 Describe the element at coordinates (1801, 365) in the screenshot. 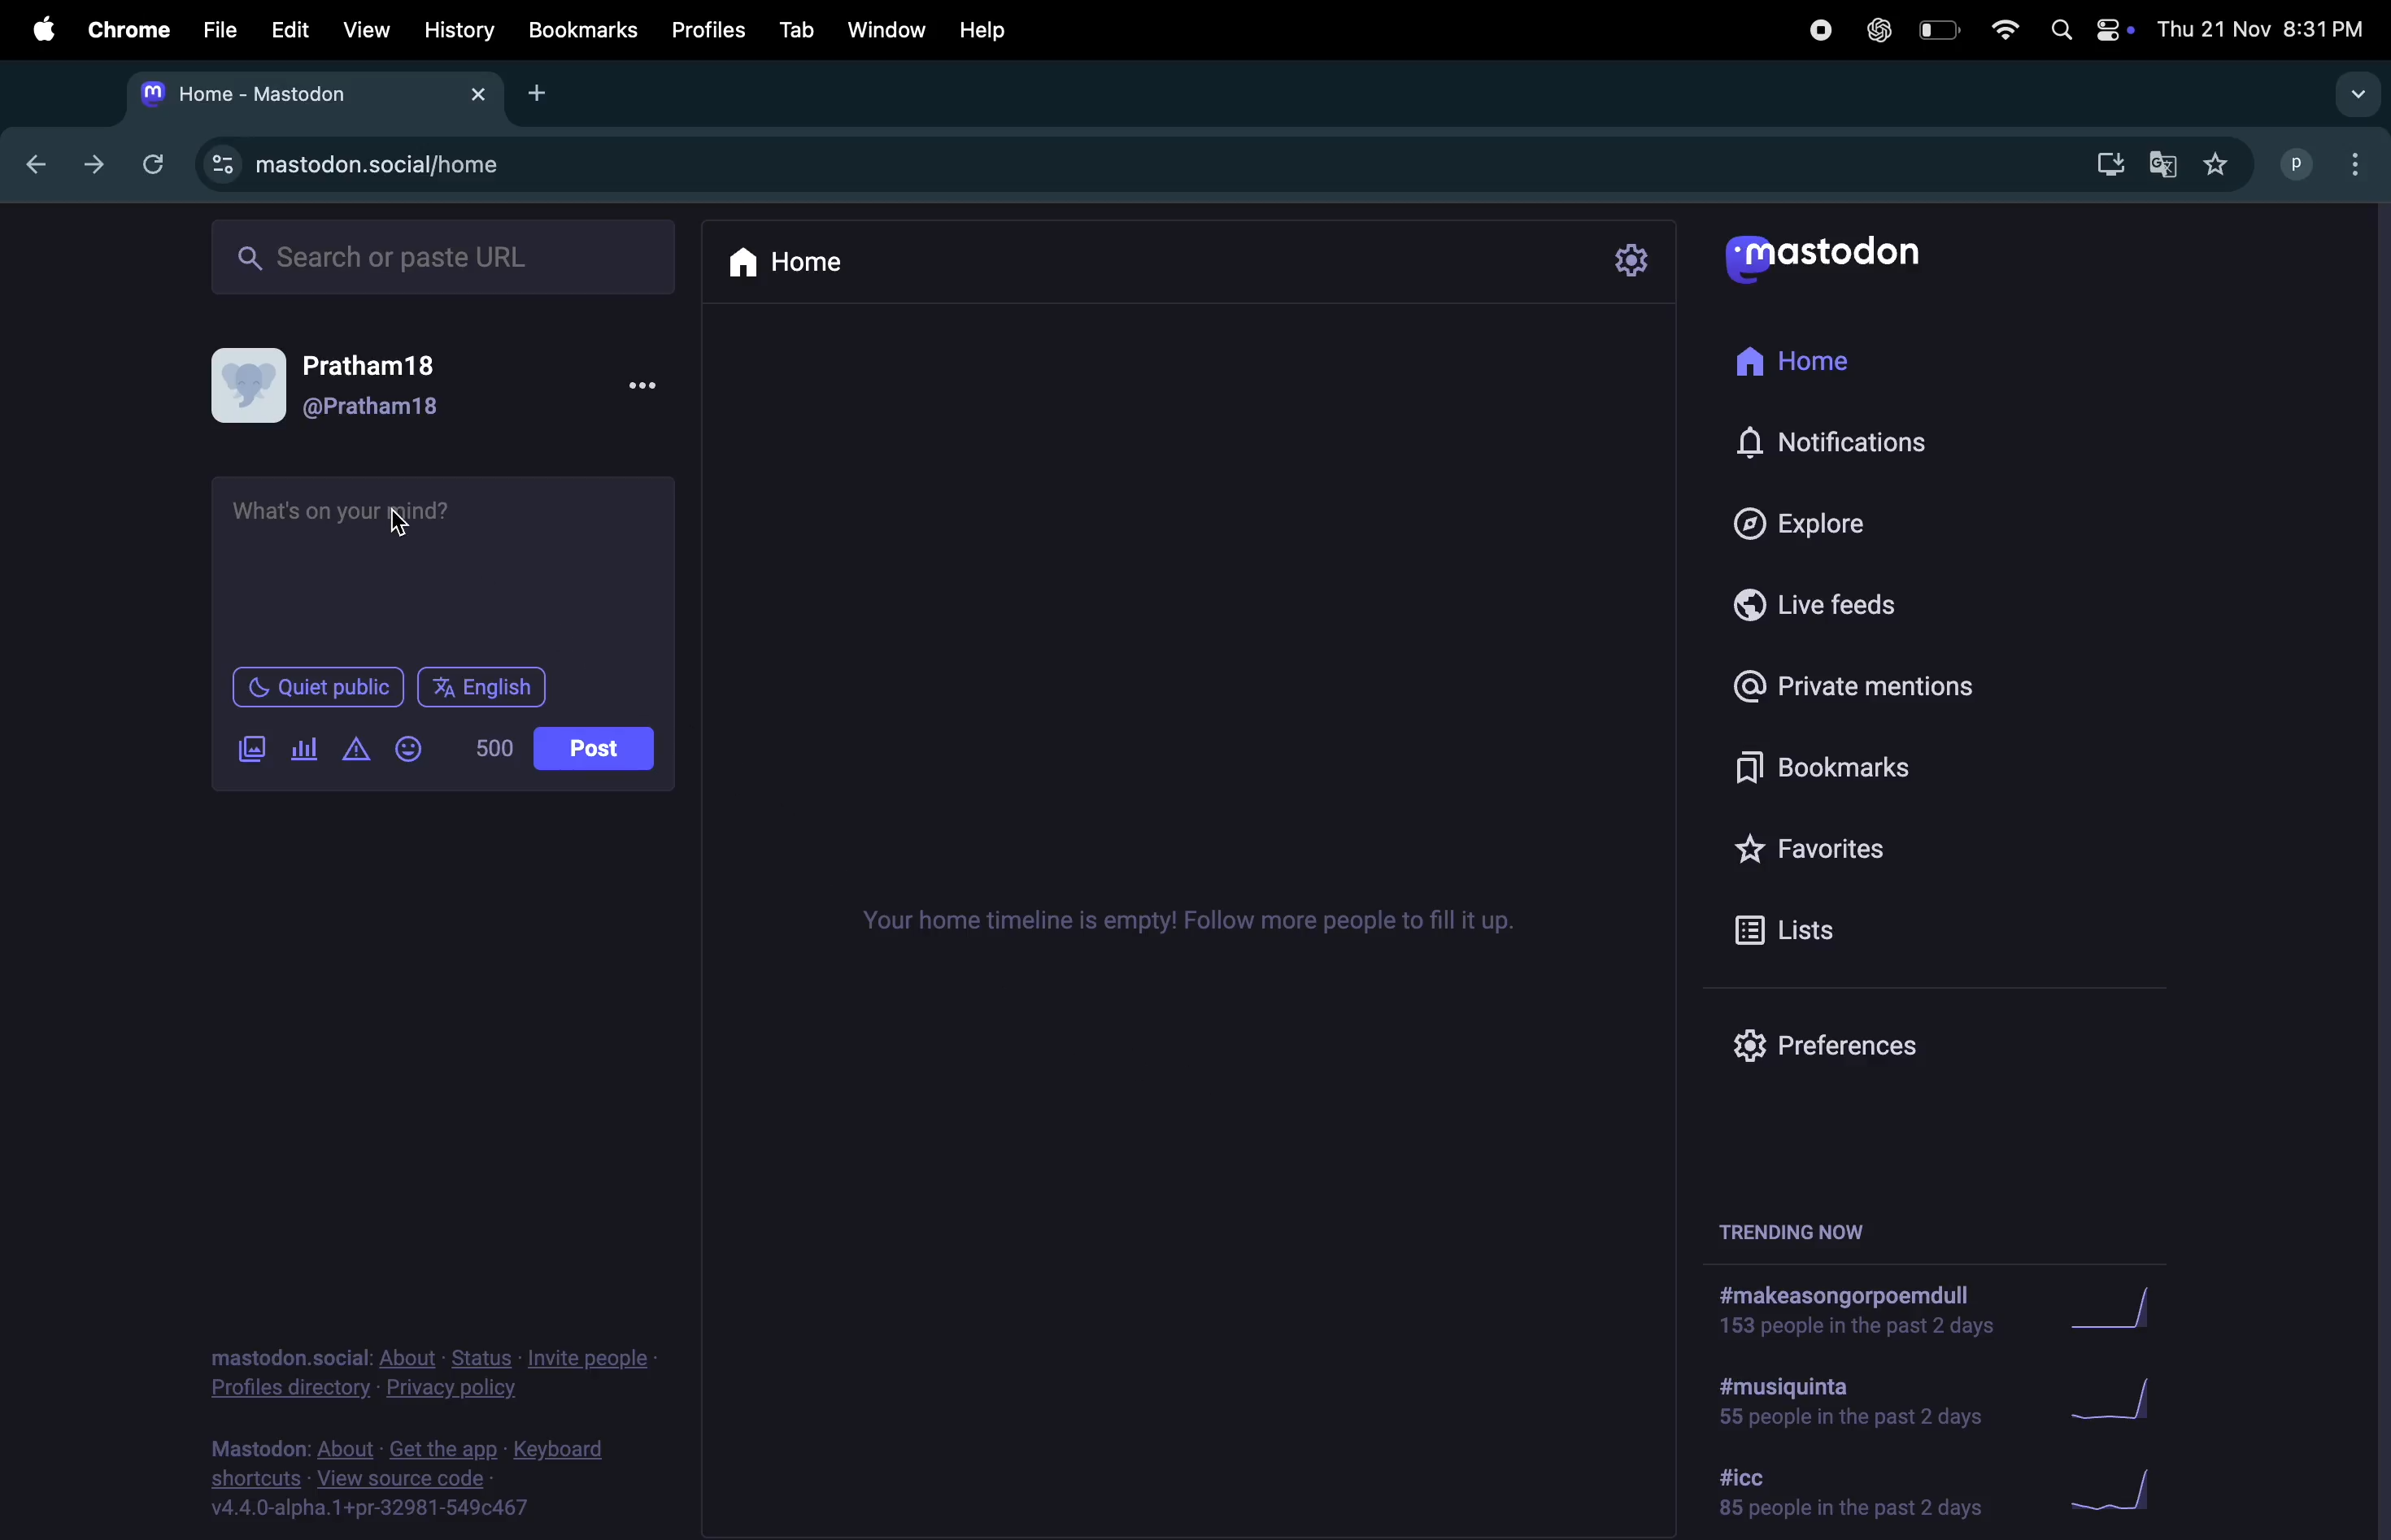

I see `home` at that location.